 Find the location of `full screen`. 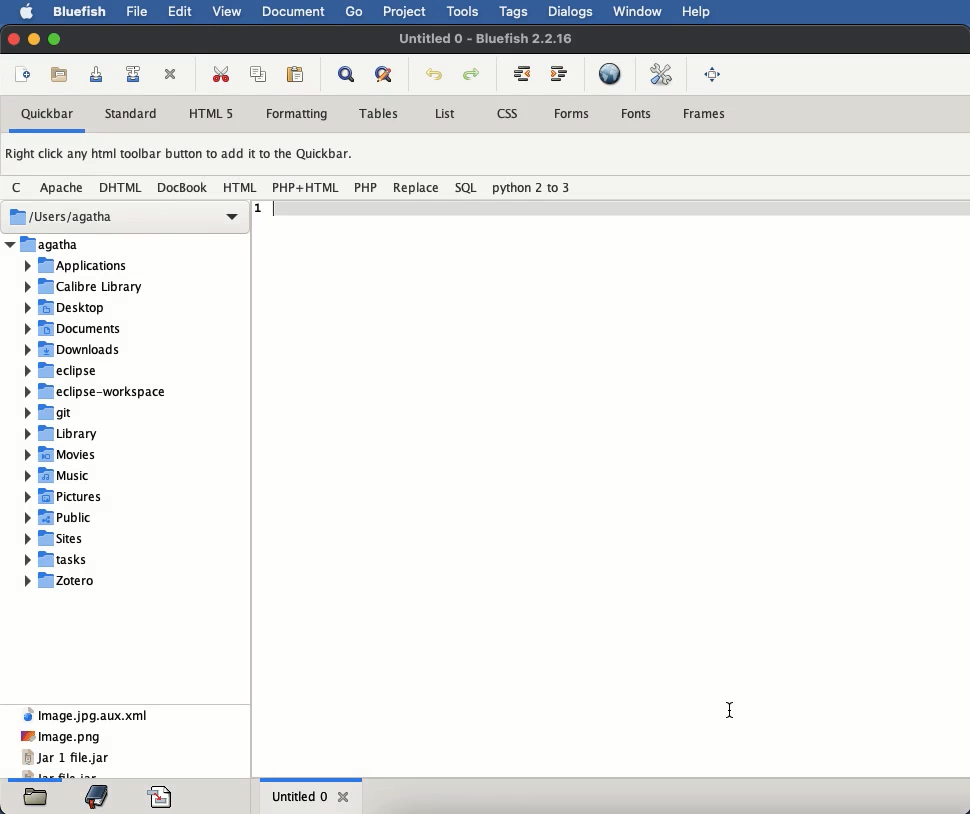

full screen is located at coordinates (712, 76).